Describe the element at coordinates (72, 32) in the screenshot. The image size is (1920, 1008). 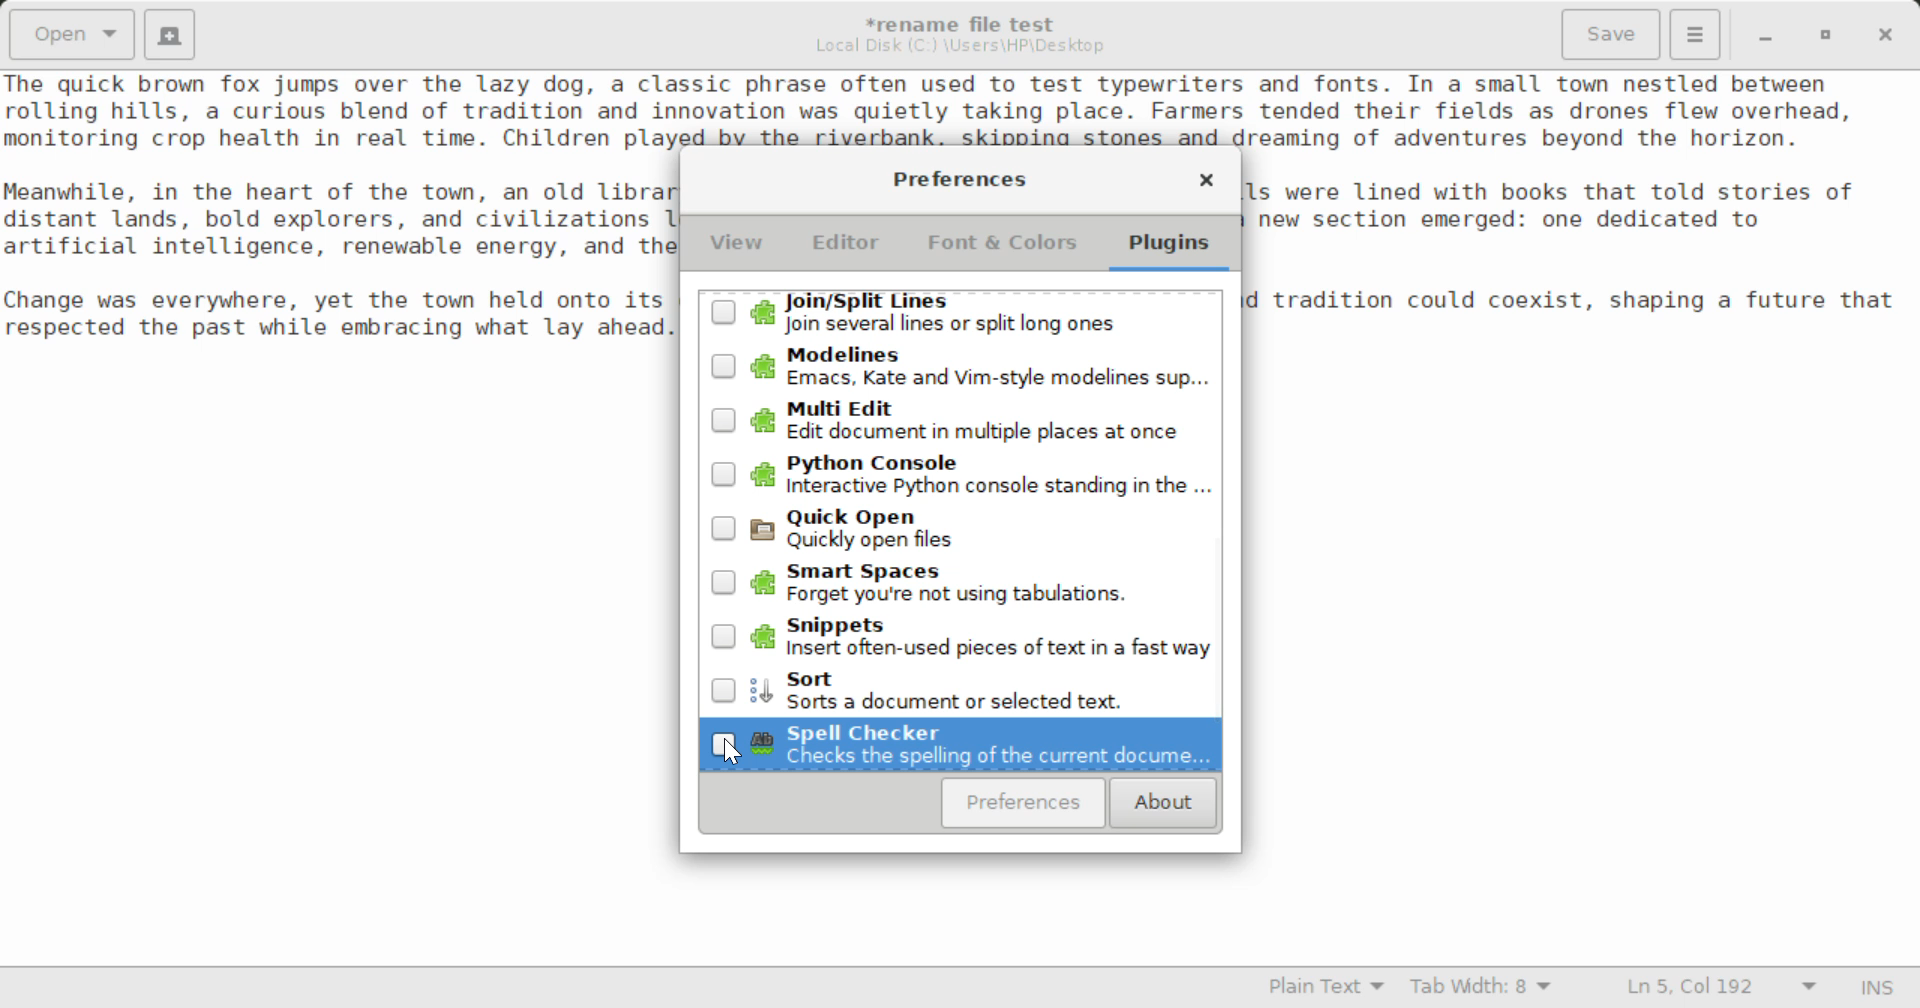
I see `Open Document` at that location.